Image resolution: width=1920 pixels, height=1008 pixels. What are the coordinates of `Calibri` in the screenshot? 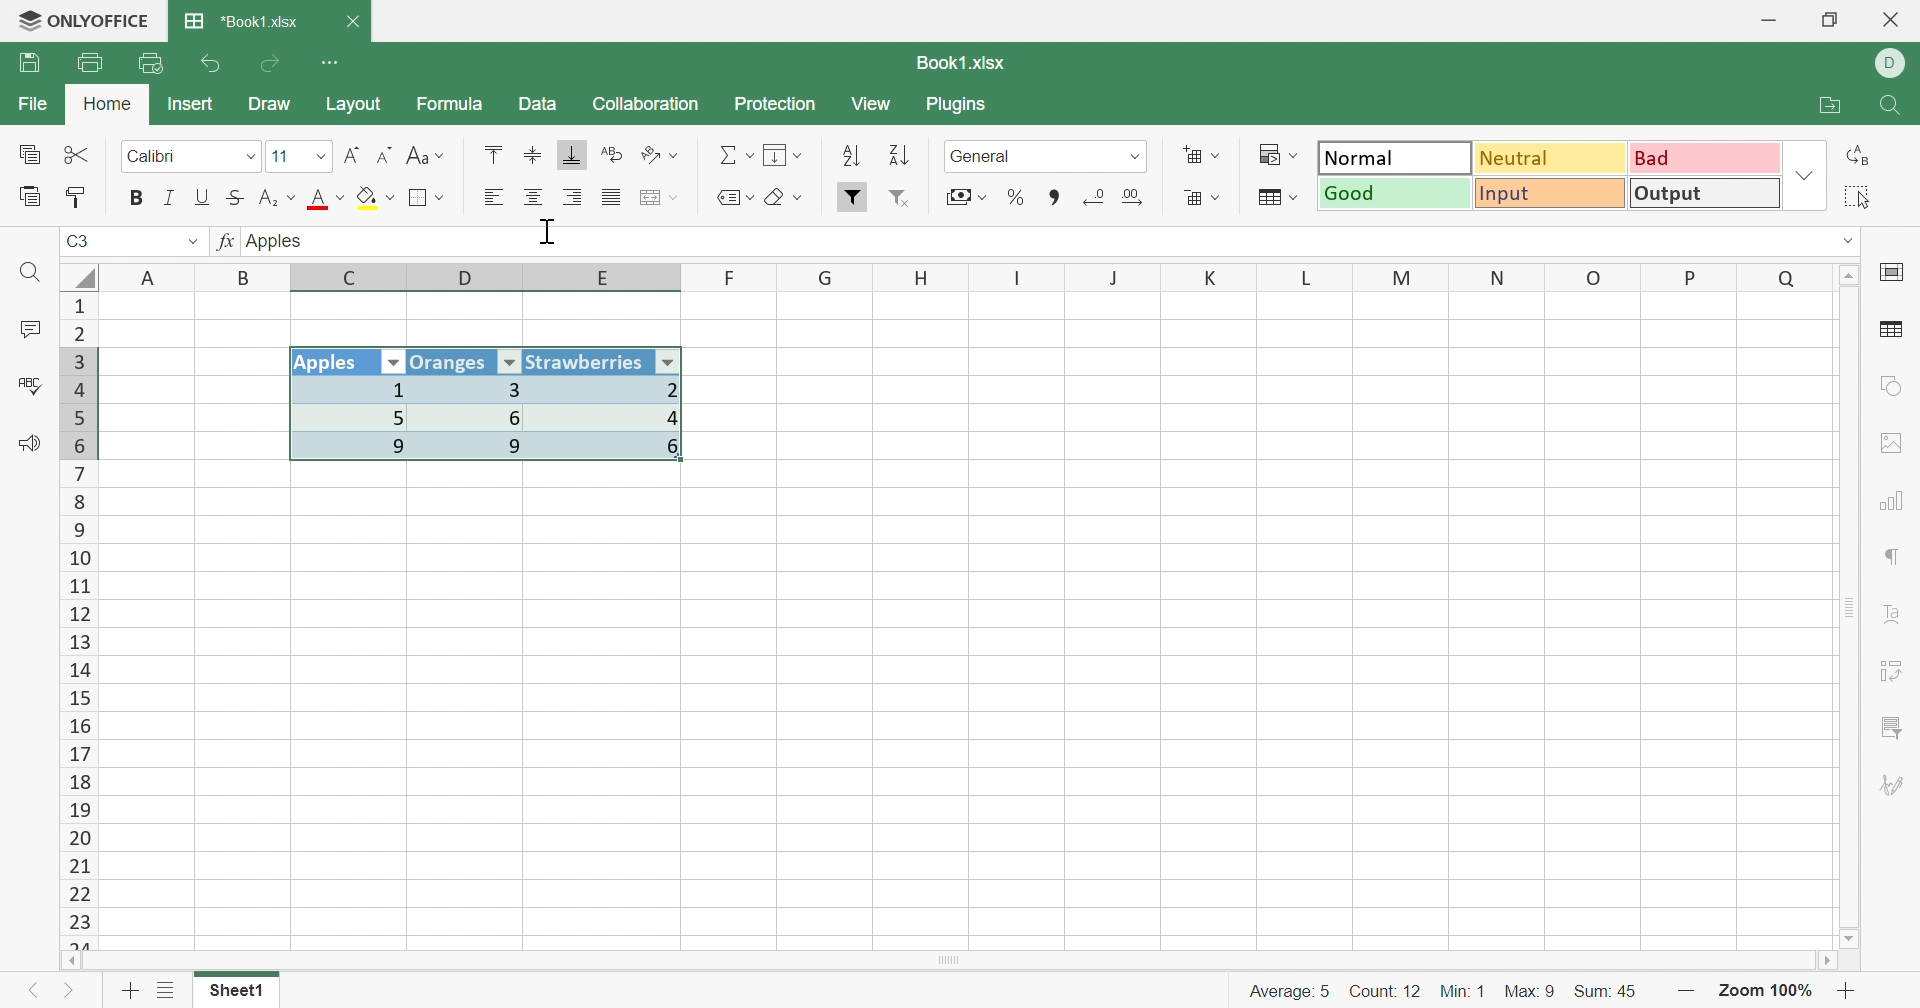 It's located at (153, 157).